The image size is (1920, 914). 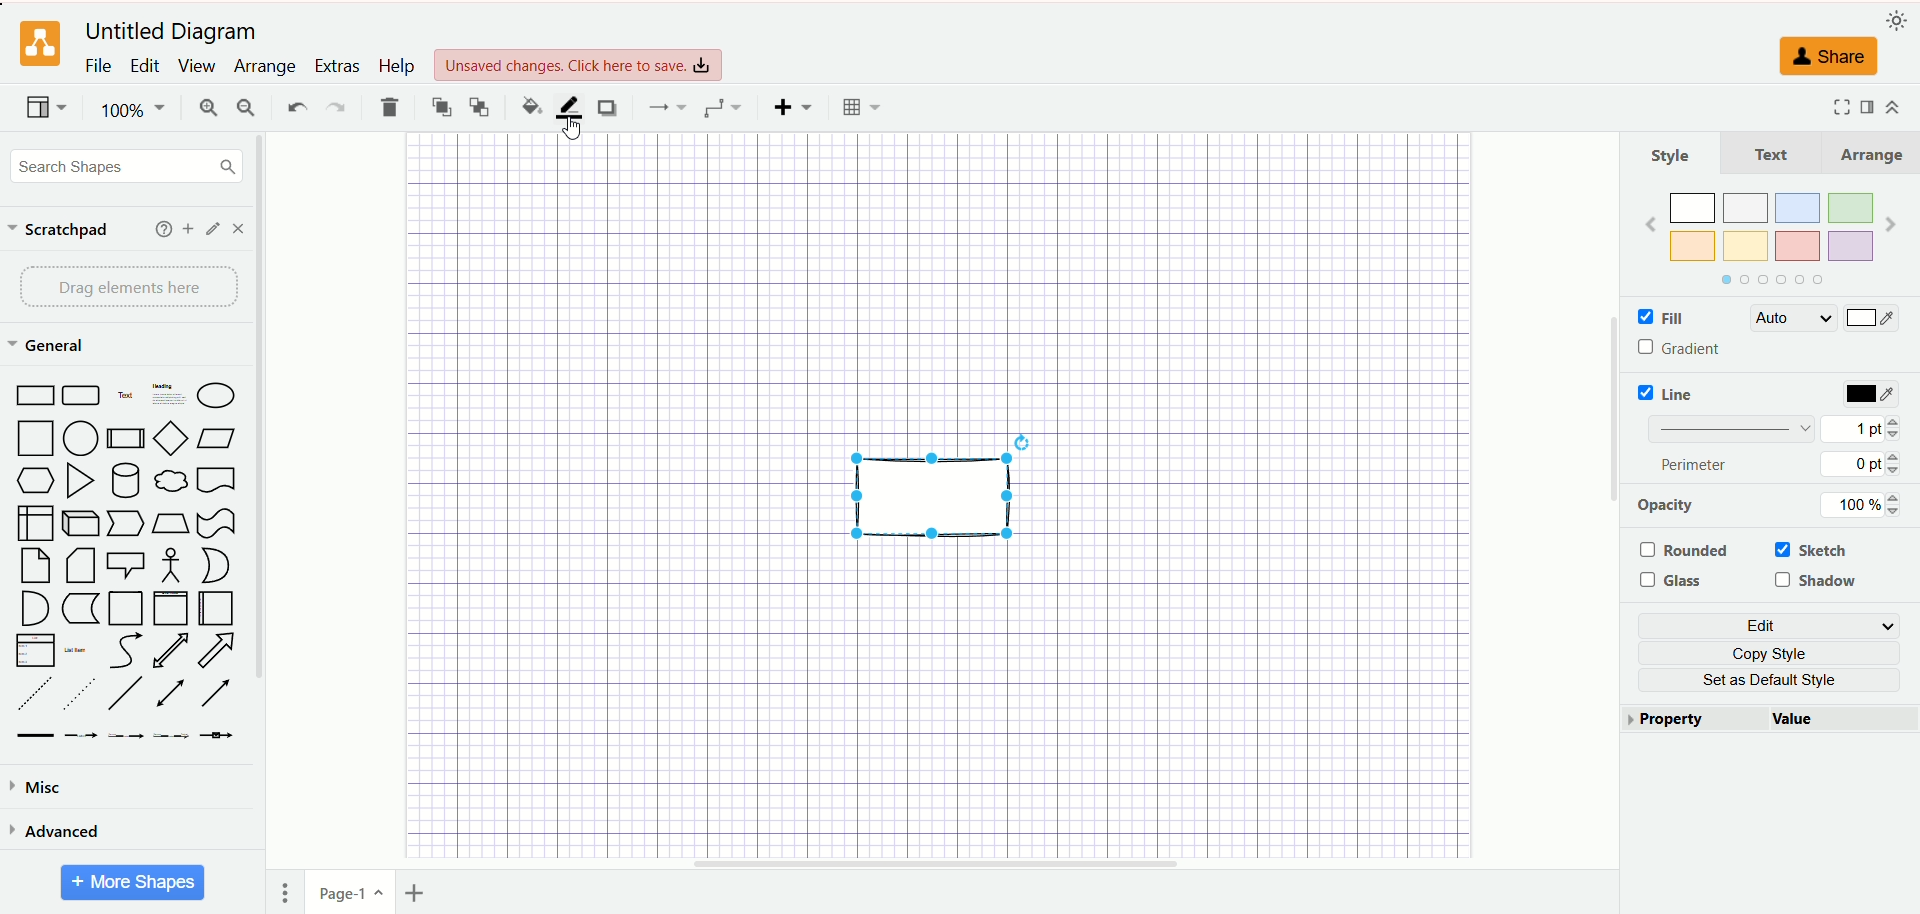 What do you see at coordinates (1685, 550) in the screenshot?
I see `rounded` at bounding box center [1685, 550].